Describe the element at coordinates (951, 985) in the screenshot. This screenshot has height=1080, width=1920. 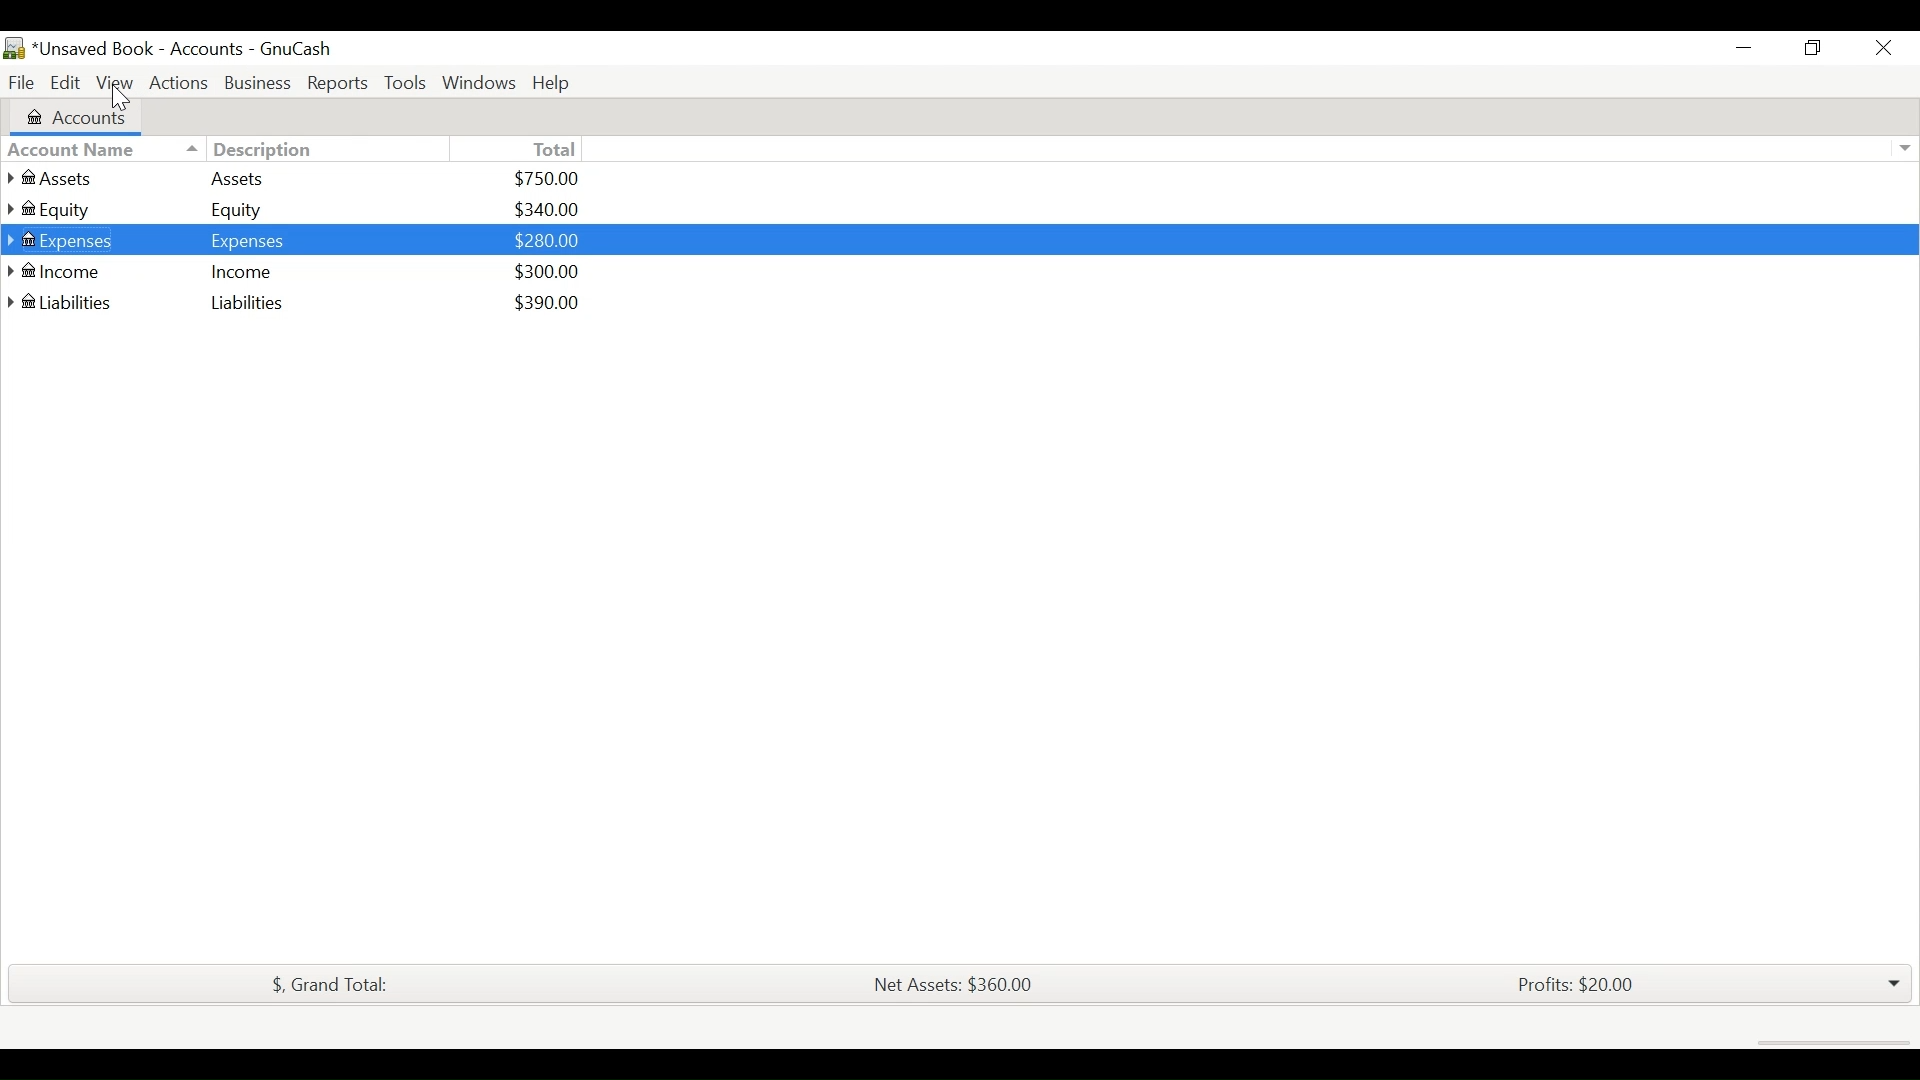
I see `Net Assets` at that location.